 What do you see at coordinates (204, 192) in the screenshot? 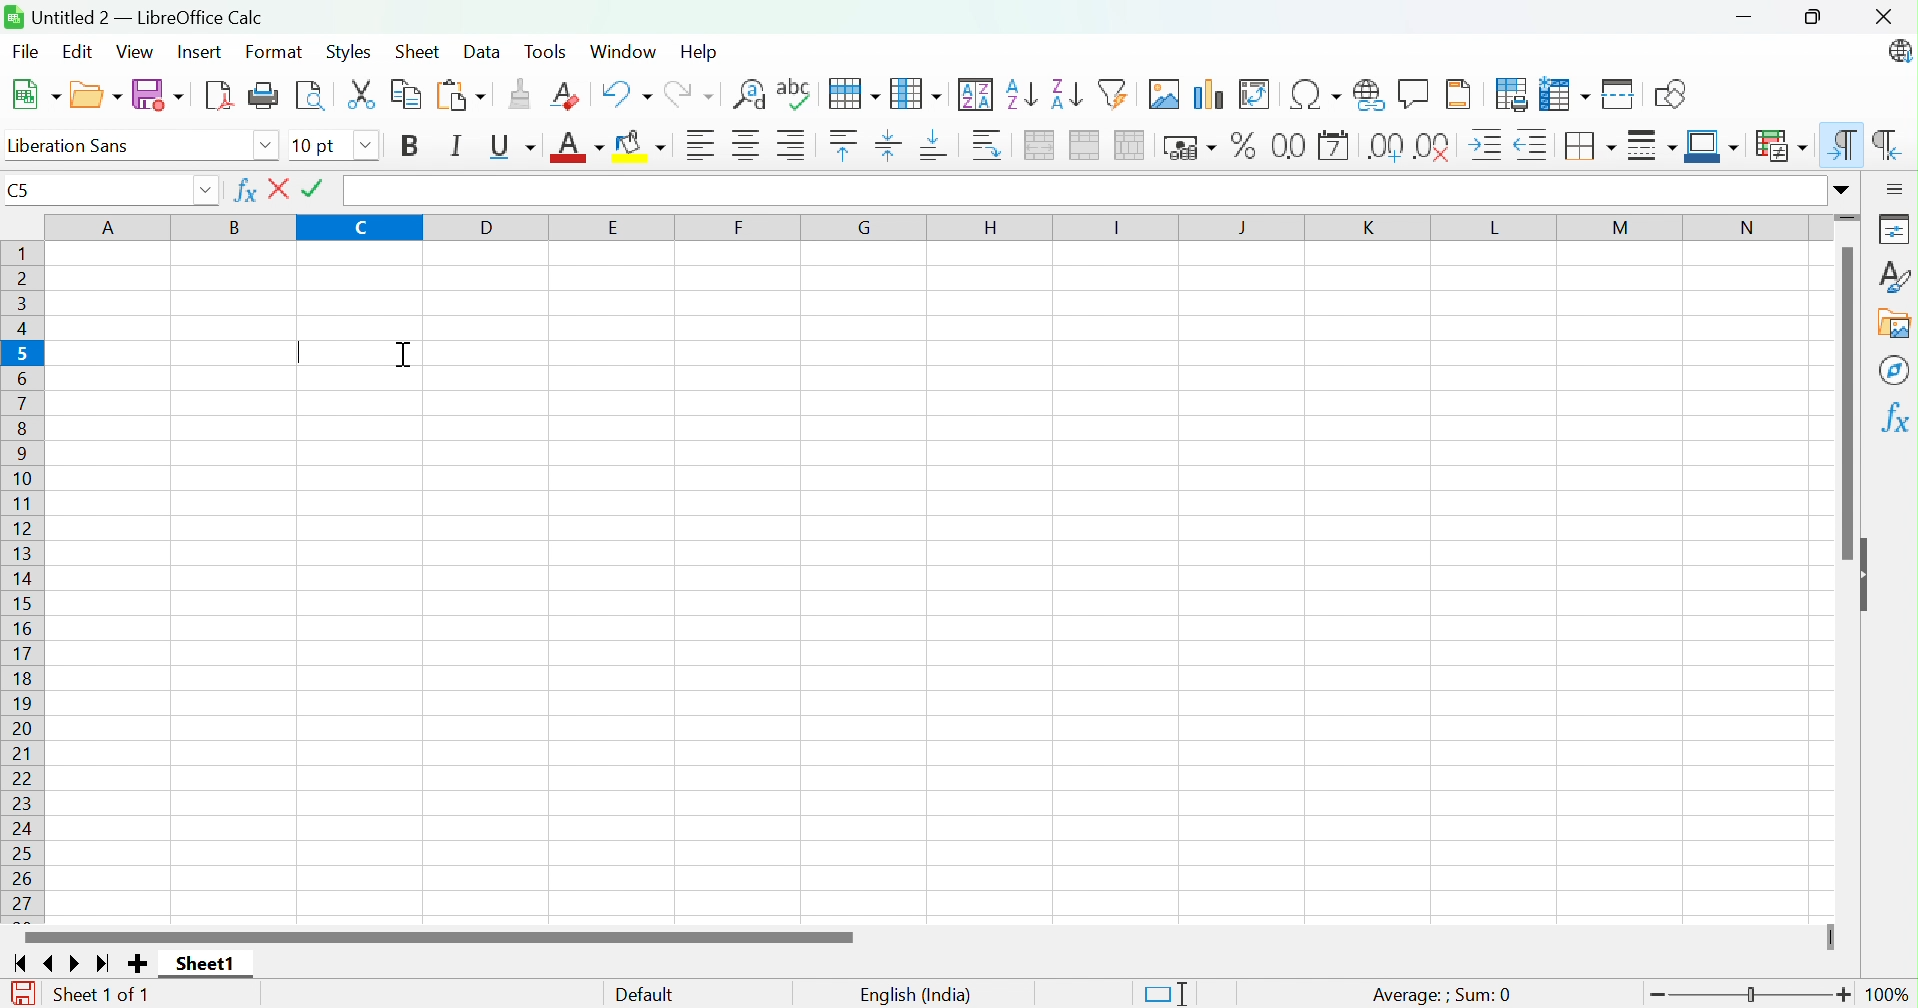
I see `Drop down` at bounding box center [204, 192].